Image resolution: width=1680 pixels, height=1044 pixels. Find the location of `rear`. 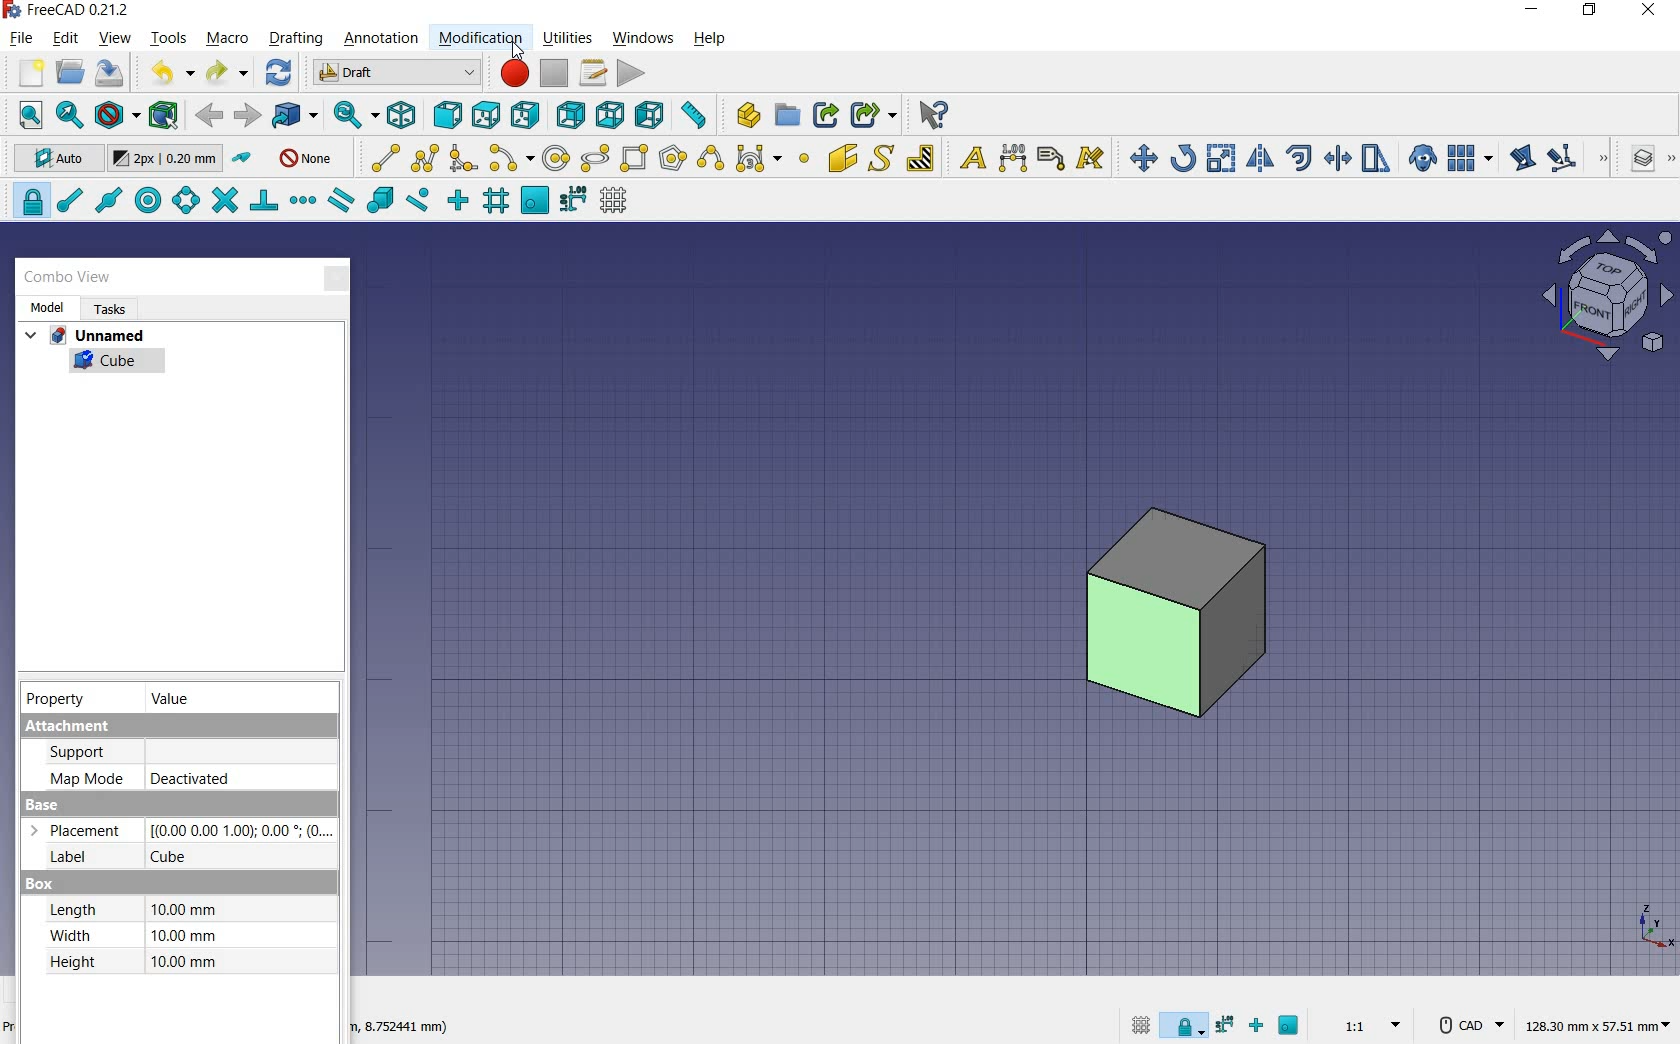

rear is located at coordinates (571, 116).